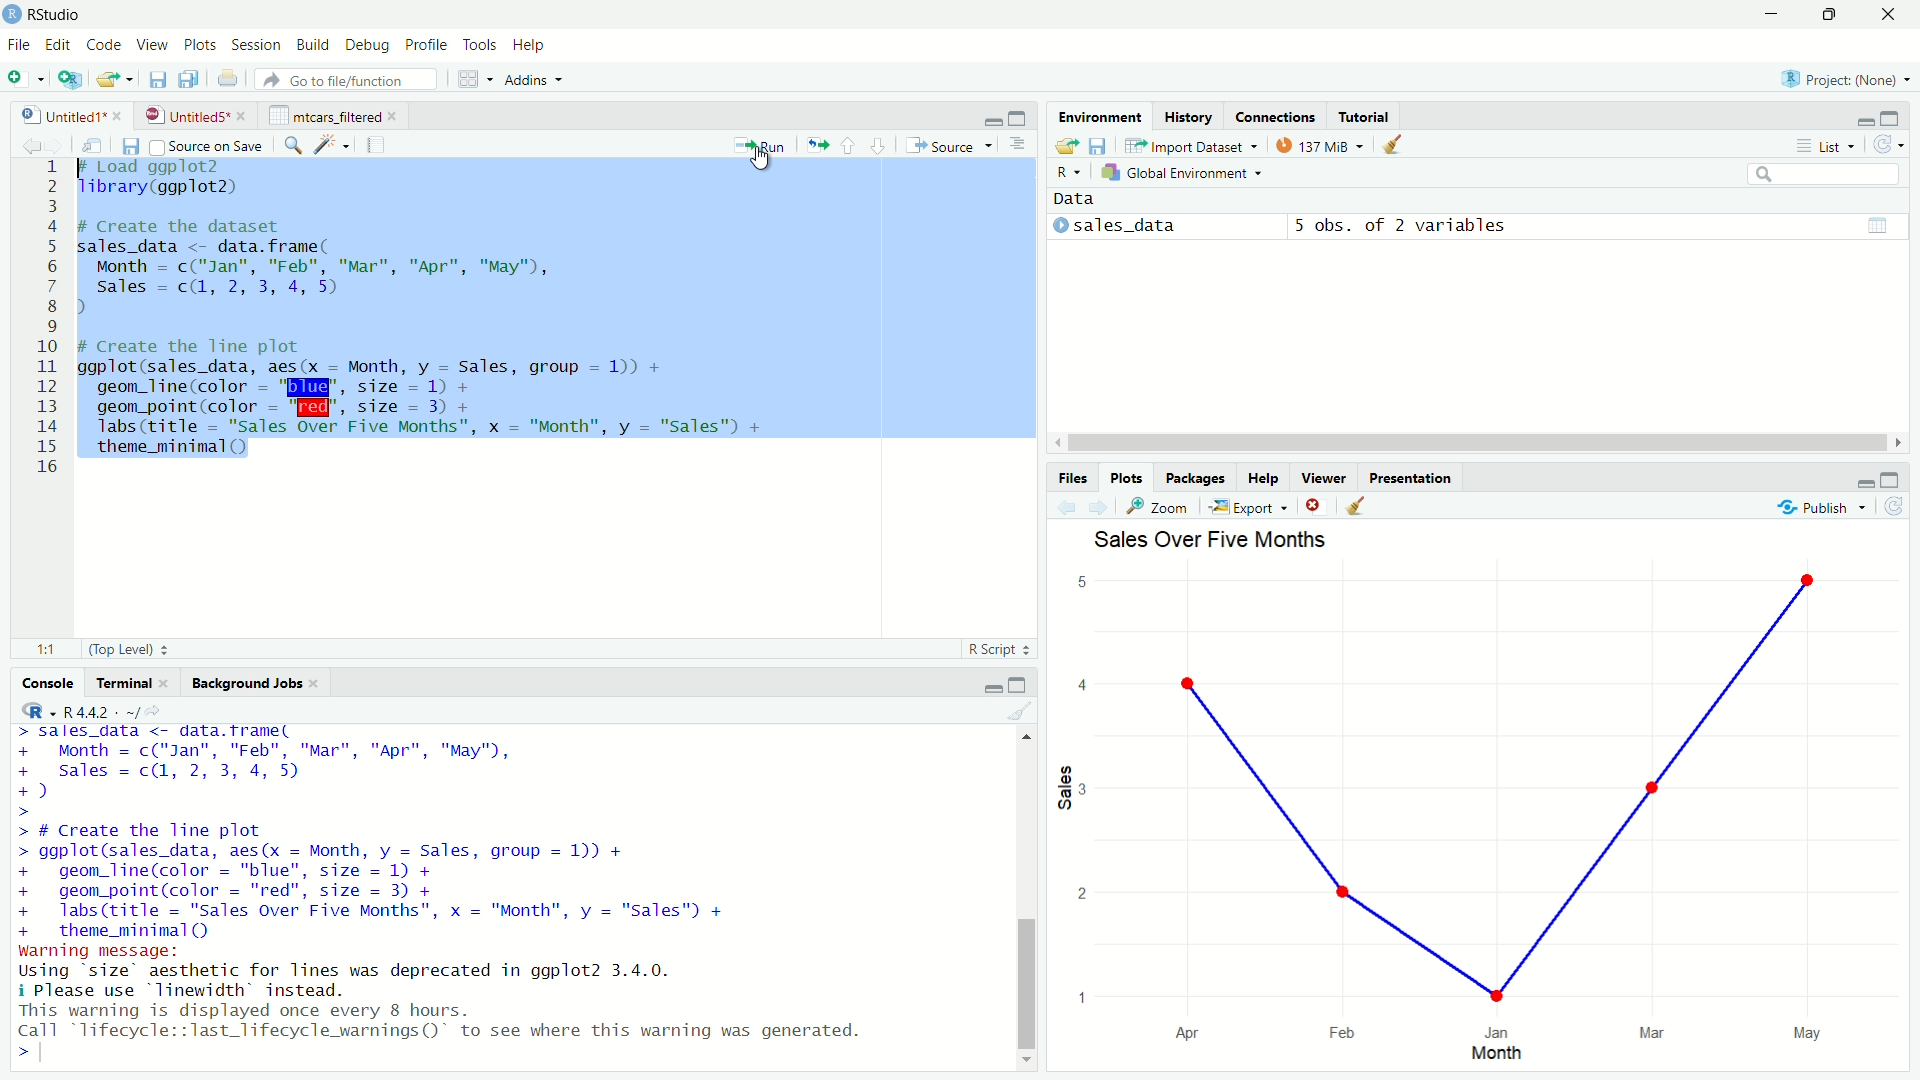 Image resolution: width=1920 pixels, height=1080 pixels. I want to click on save, so click(1101, 147).